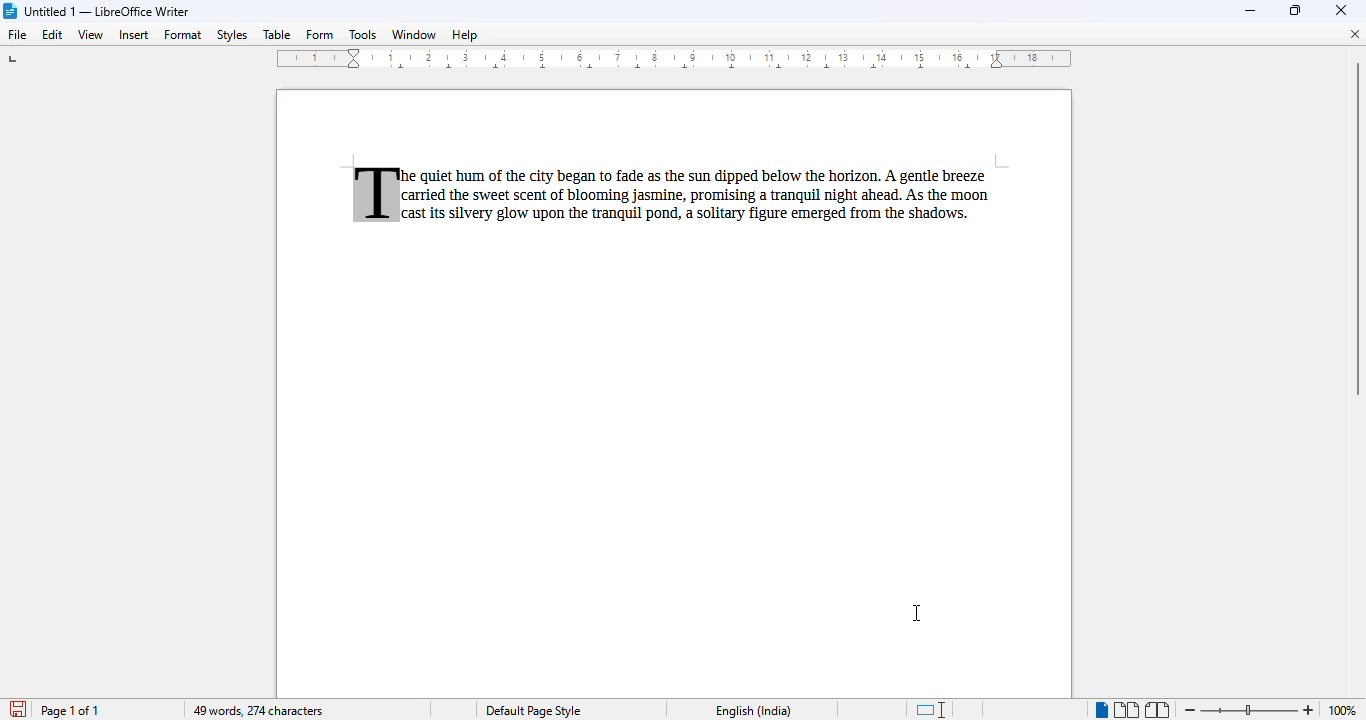 The image size is (1366, 720). I want to click on window, so click(413, 34).